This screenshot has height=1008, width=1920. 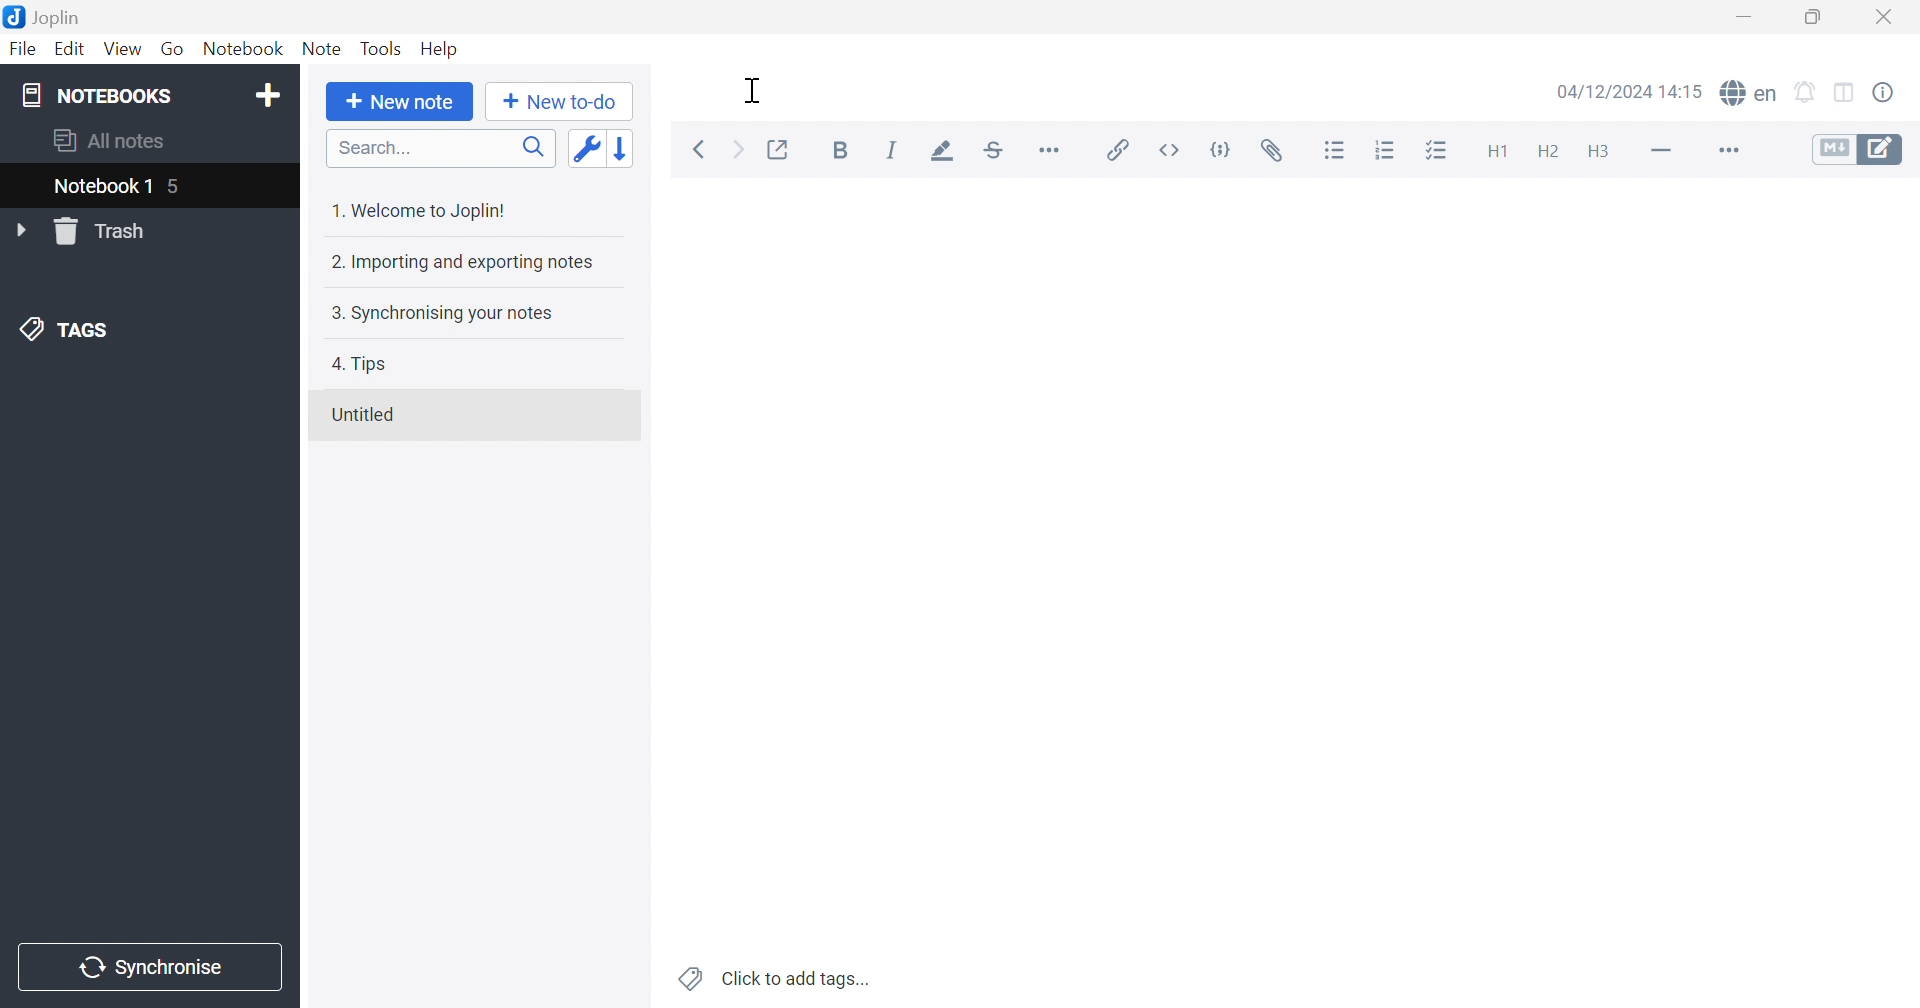 What do you see at coordinates (120, 50) in the screenshot?
I see `View` at bounding box center [120, 50].